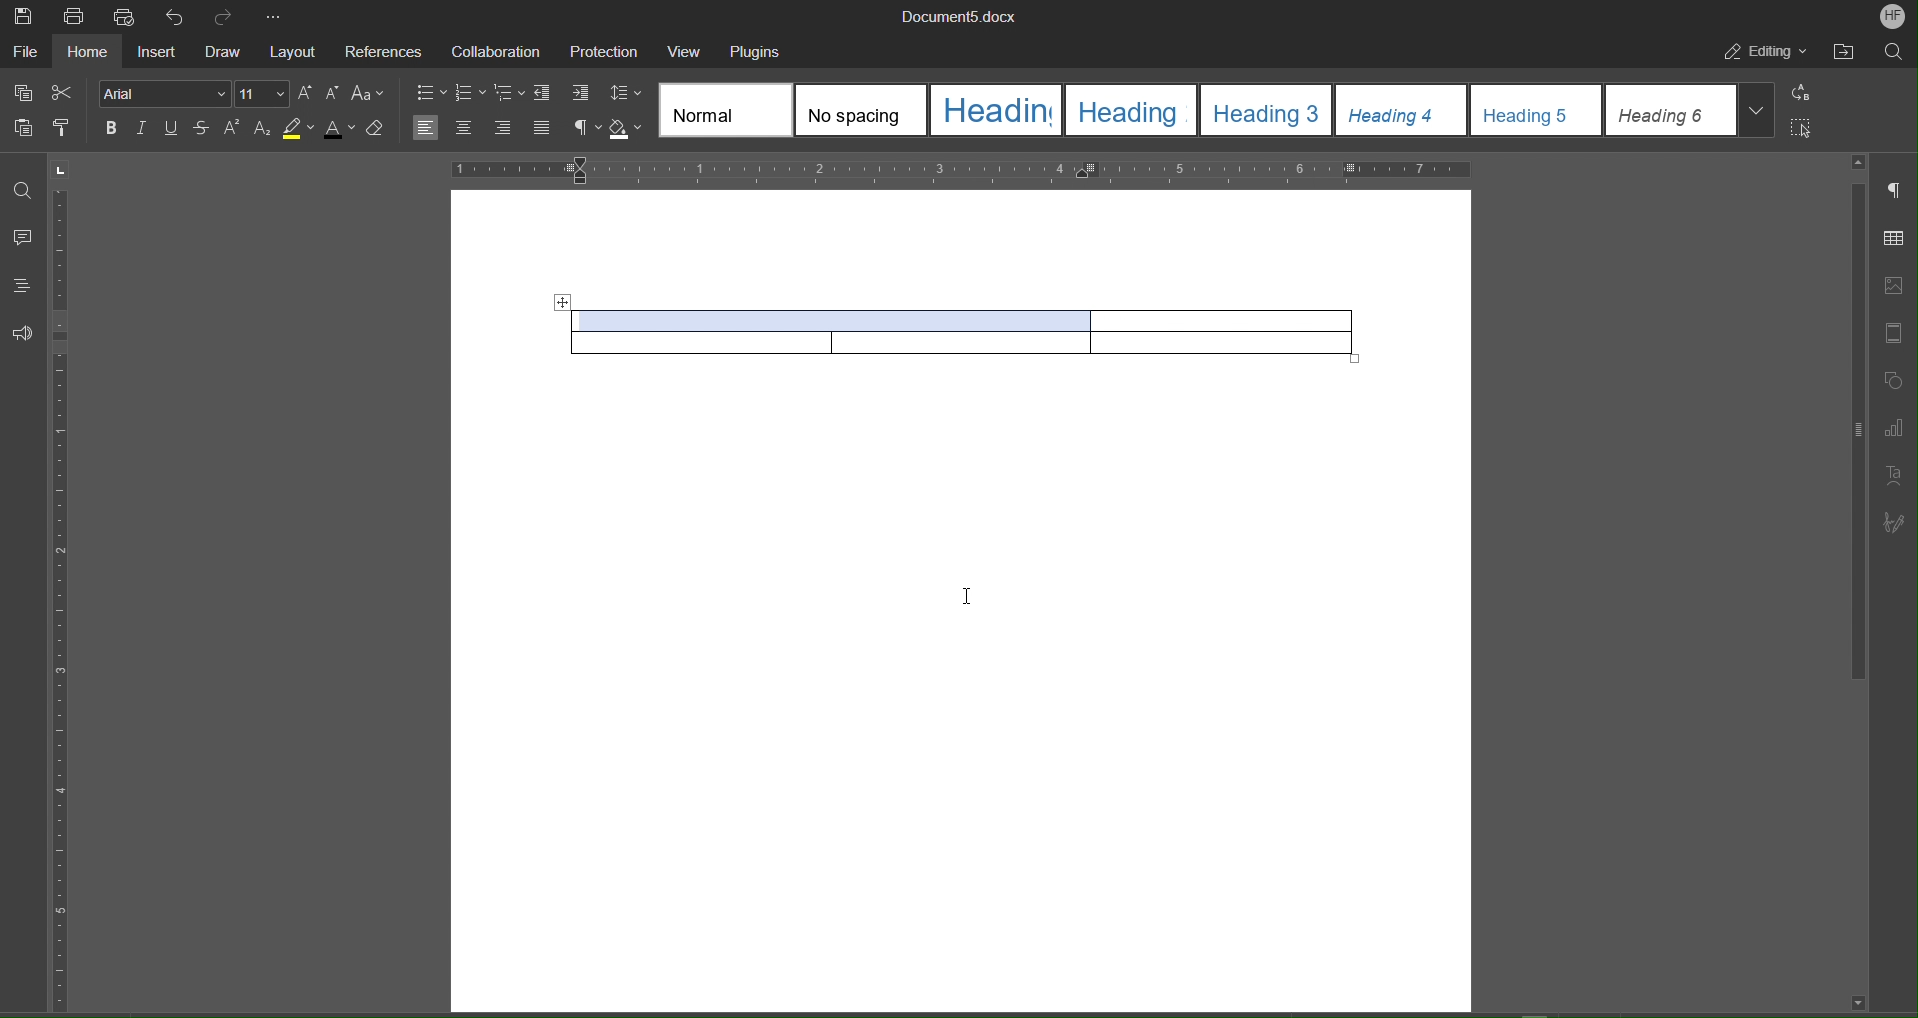 Image resolution: width=1918 pixels, height=1018 pixels. What do you see at coordinates (162, 95) in the screenshot?
I see `Font` at bounding box center [162, 95].